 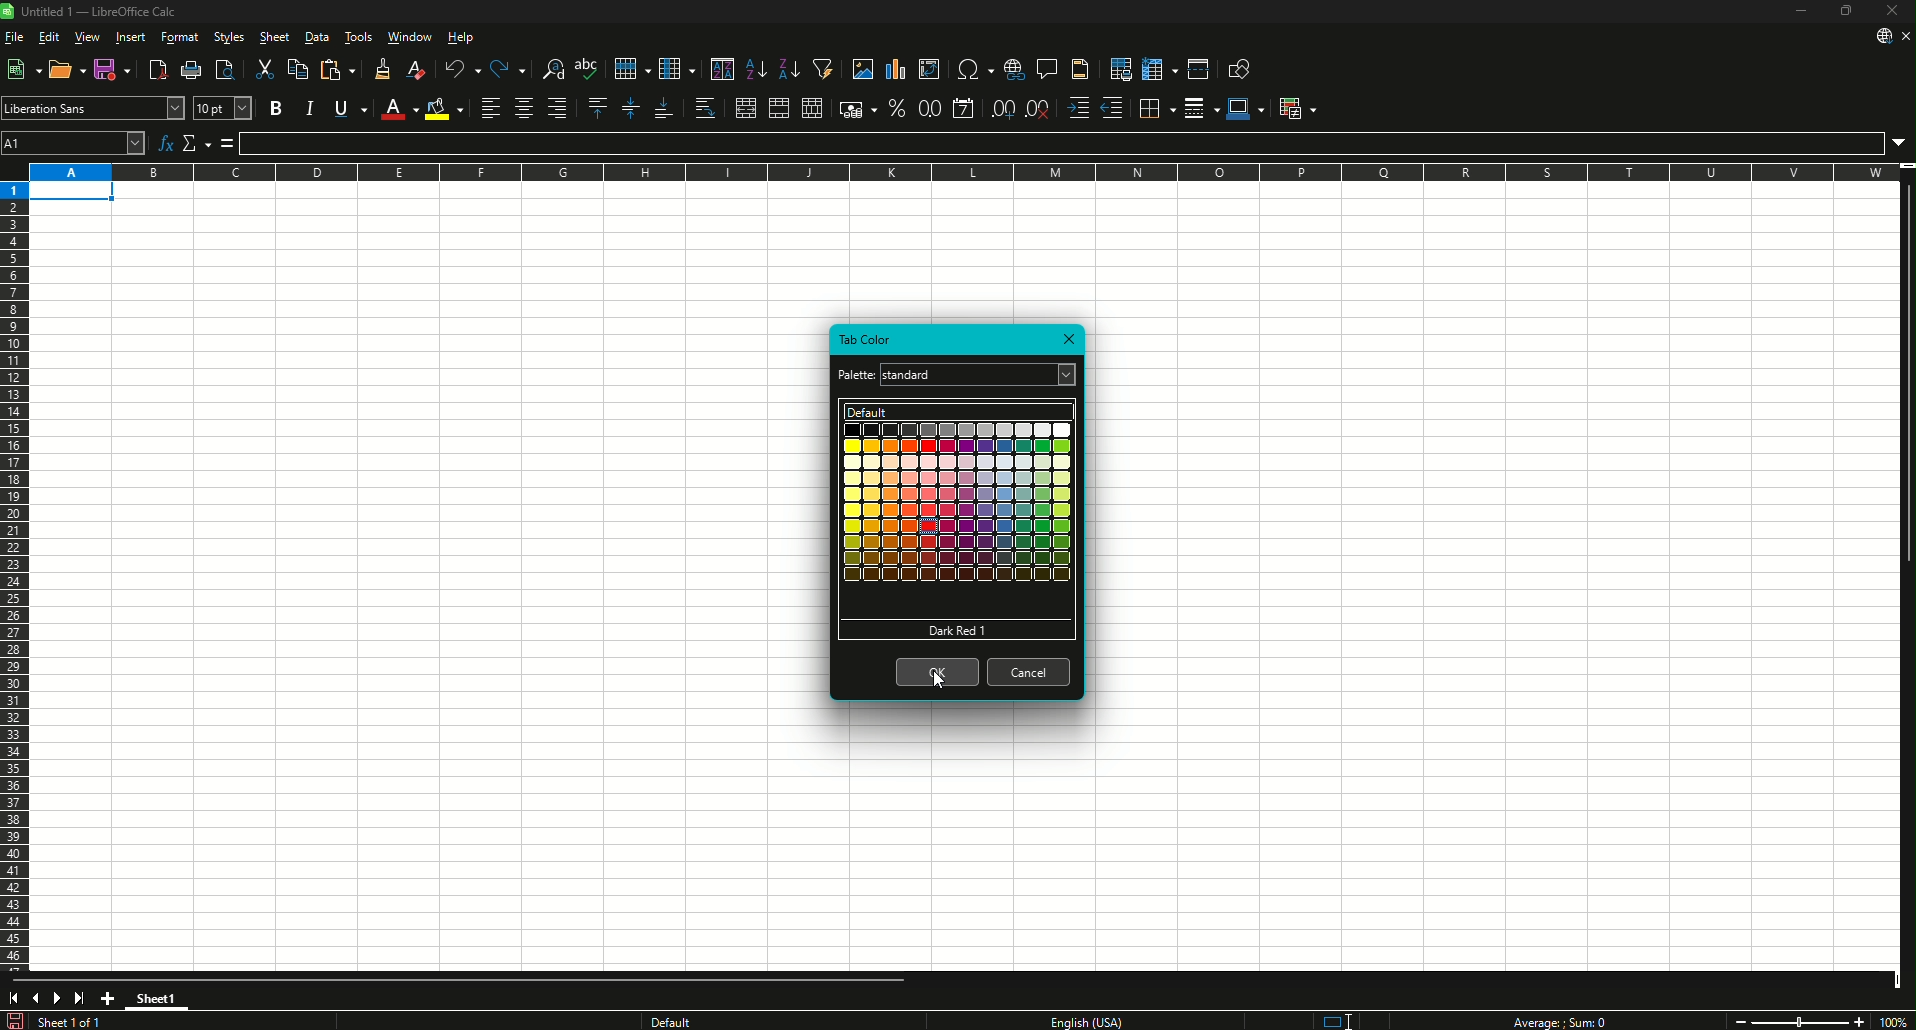 What do you see at coordinates (1068, 374) in the screenshot?
I see `Palette options` at bounding box center [1068, 374].